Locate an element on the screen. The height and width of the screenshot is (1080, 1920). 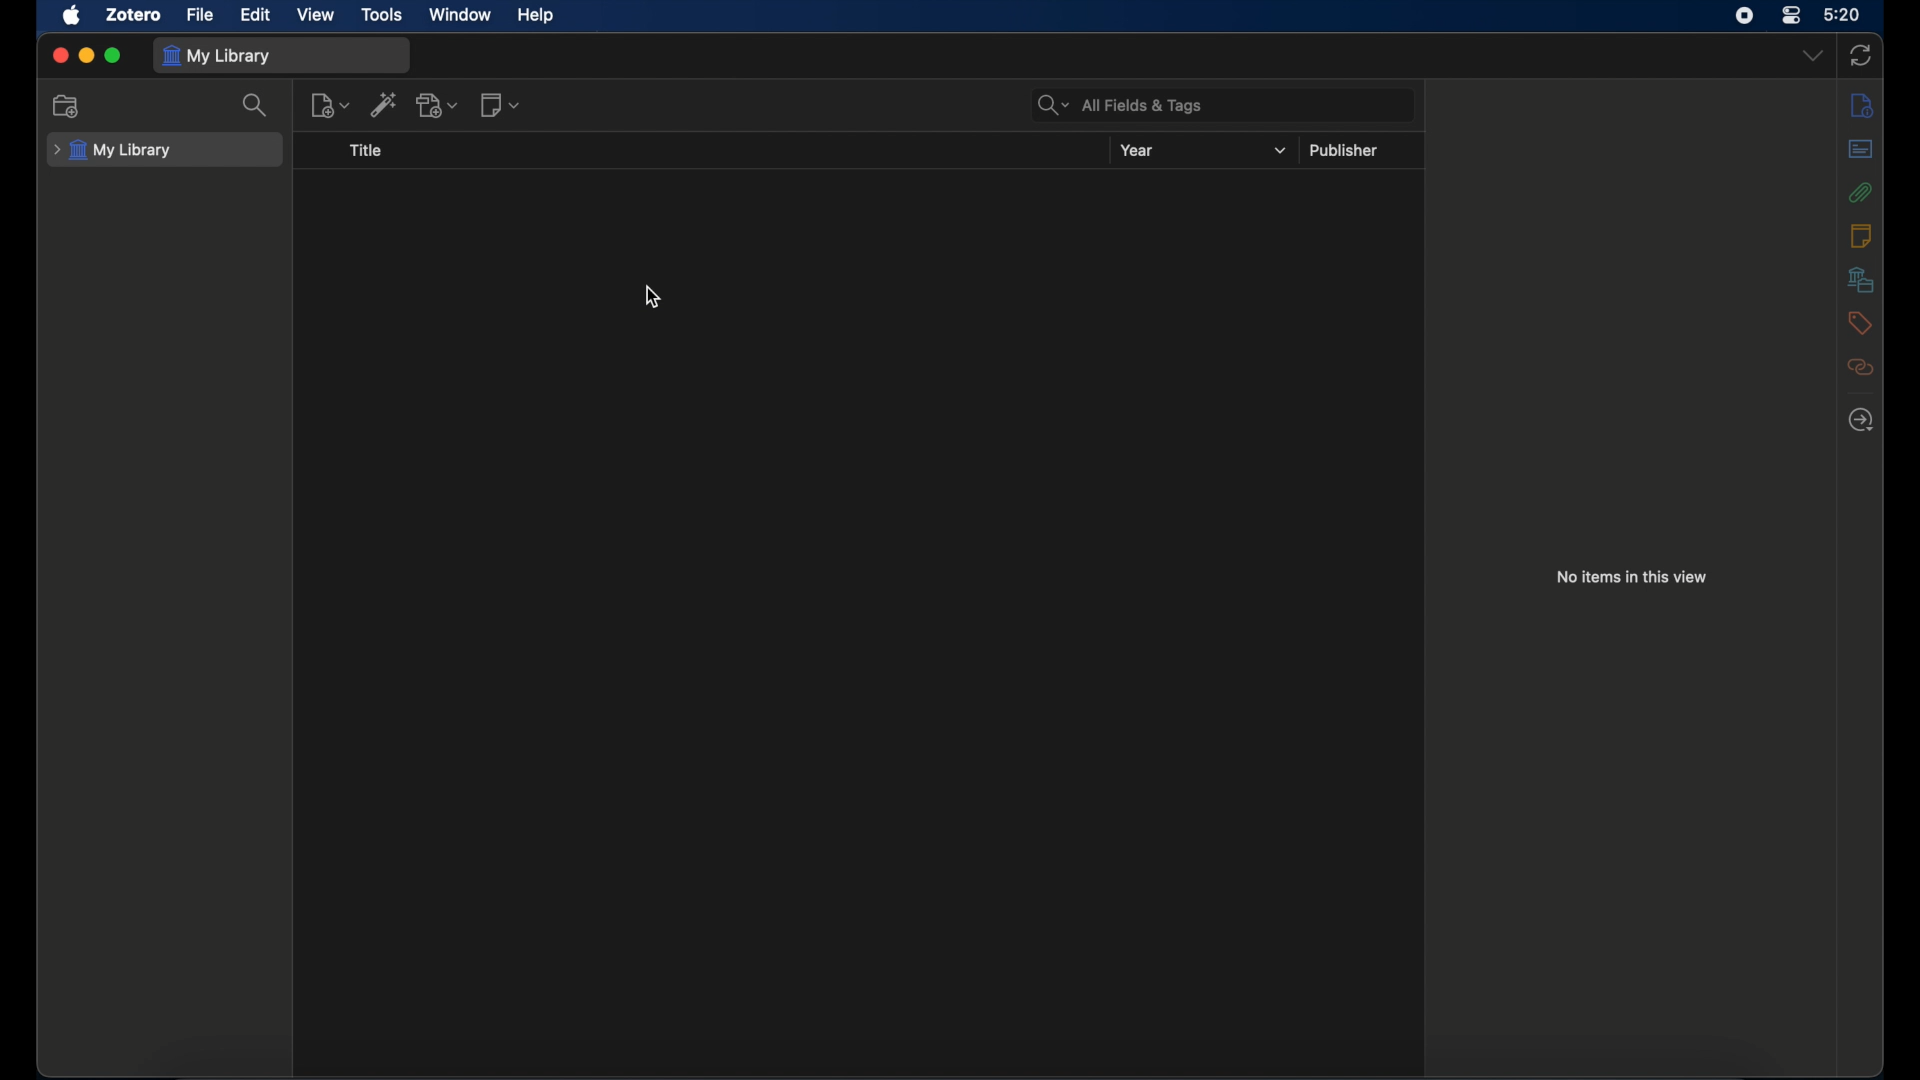
view is located at coordinates (317, 14).